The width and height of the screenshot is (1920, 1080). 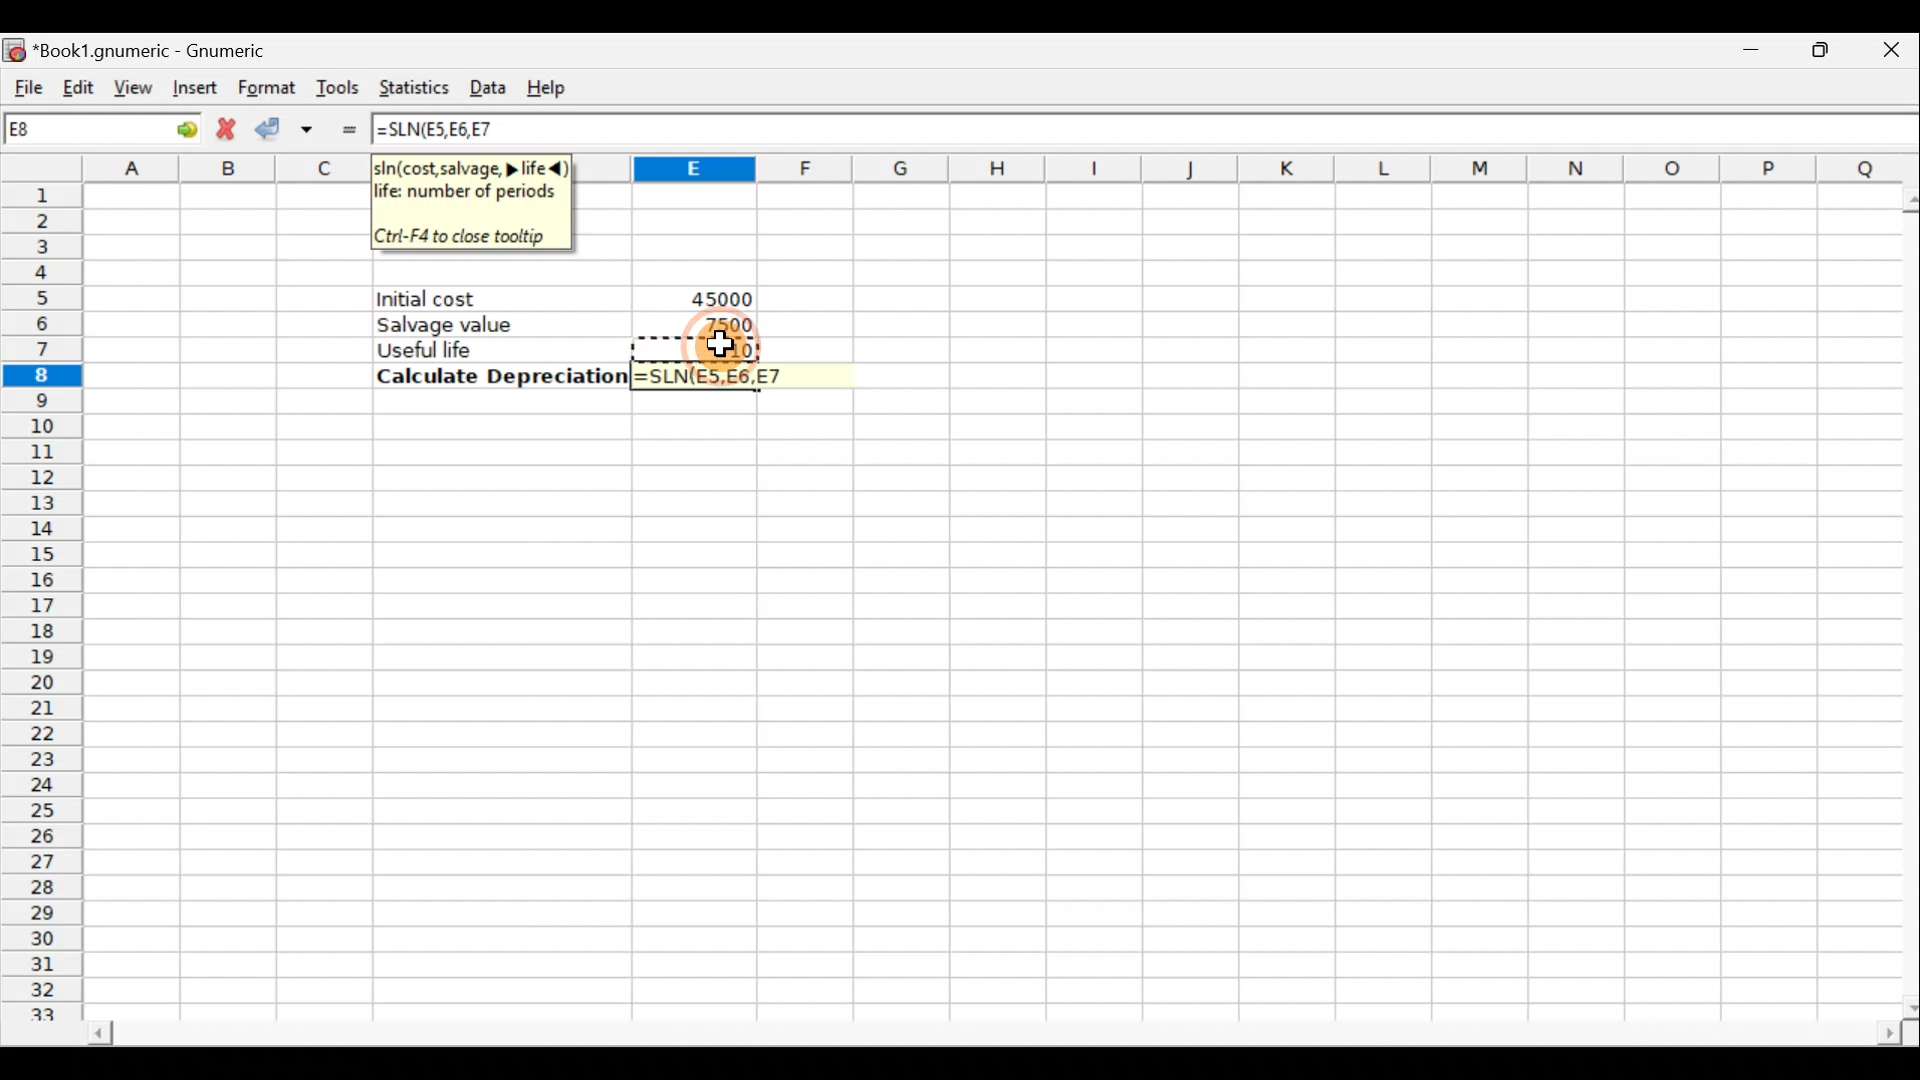 I want to click on Rows, so click(x=47, y=604).